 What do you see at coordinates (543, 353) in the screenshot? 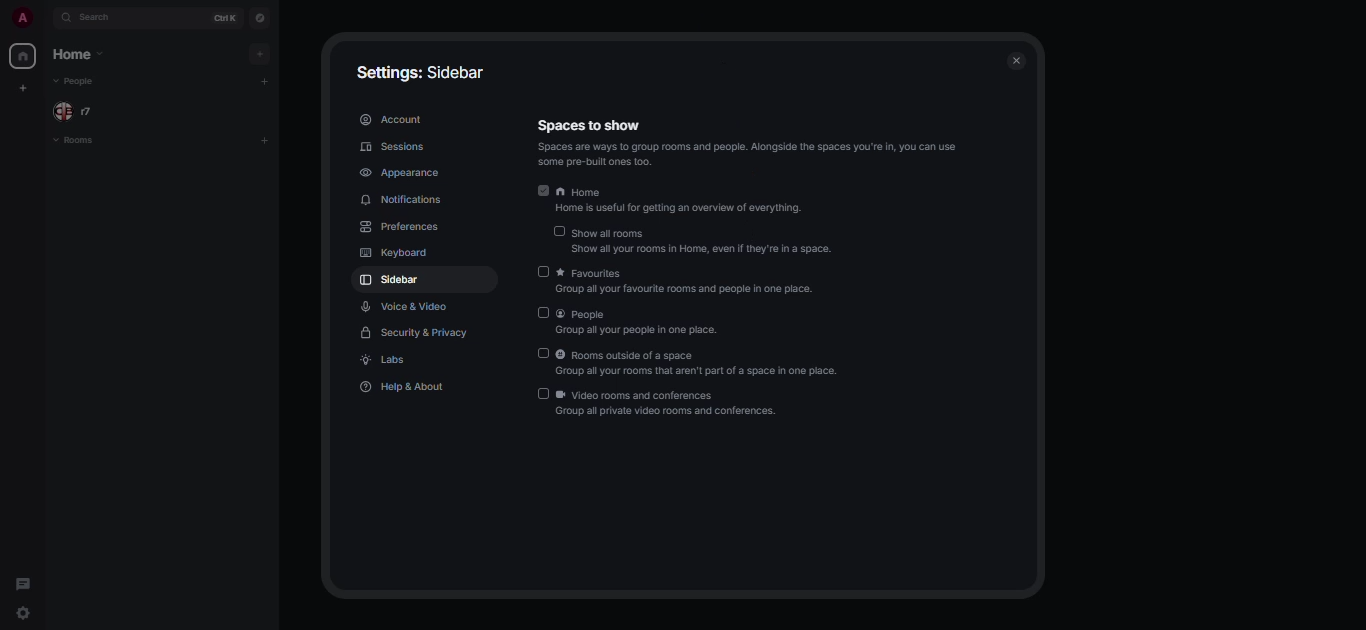
I see `disabled` at bounding box center [543, 353].